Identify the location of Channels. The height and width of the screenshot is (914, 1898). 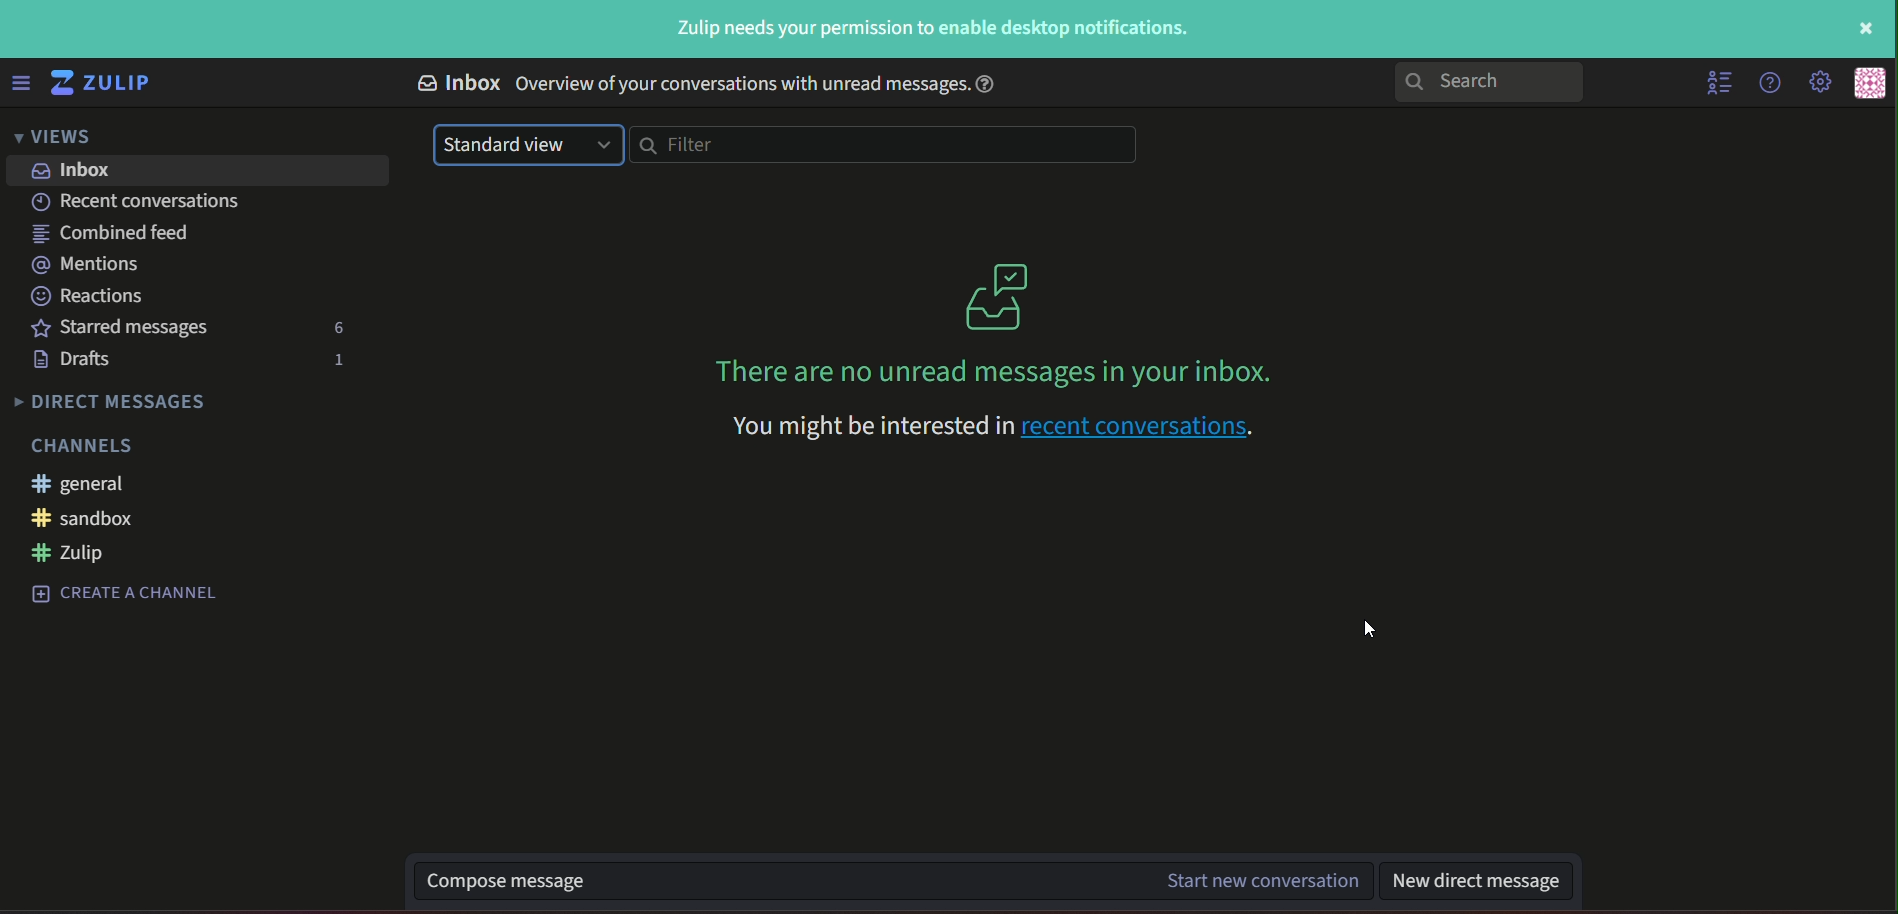
(79, 445).